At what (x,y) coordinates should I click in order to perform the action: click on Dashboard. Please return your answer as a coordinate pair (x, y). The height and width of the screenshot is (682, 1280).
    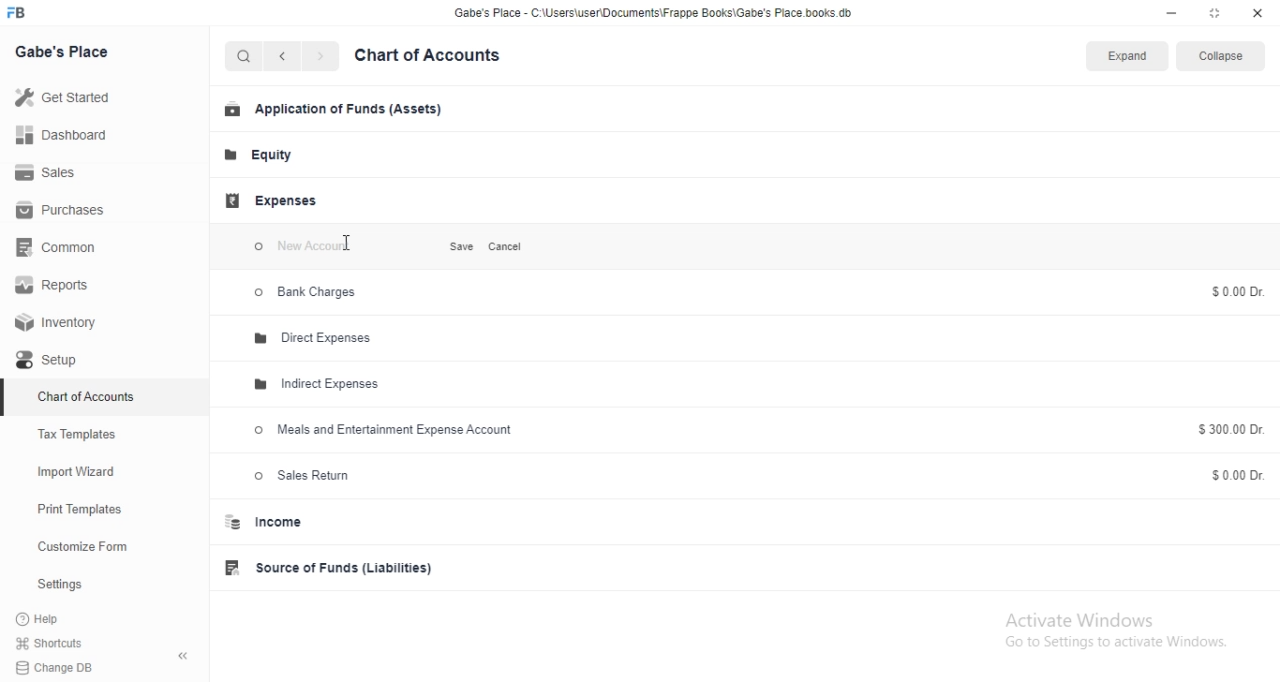
    Looking at the image, I should click on (64, 137).